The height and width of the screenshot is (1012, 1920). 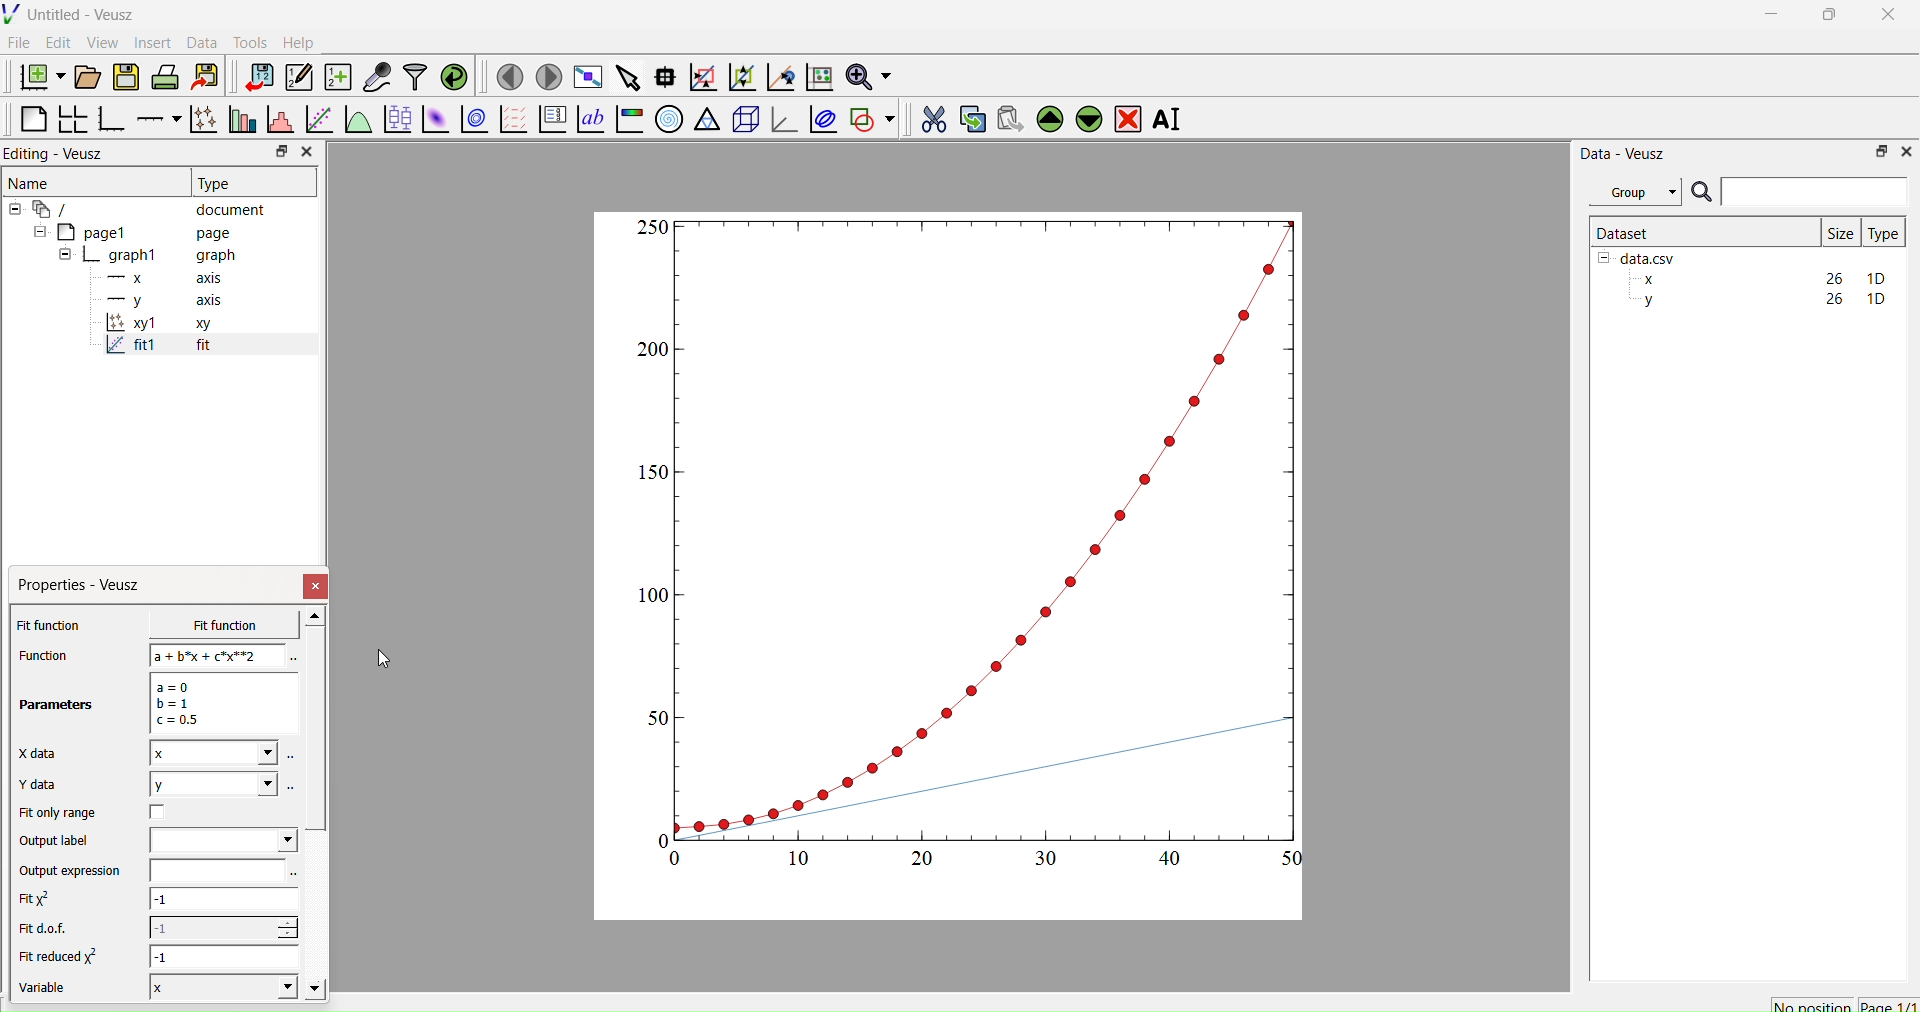 What do you see at coordinates (246, 40) in the screenshot?
I see `Tools` at bounding box center [246, 40].